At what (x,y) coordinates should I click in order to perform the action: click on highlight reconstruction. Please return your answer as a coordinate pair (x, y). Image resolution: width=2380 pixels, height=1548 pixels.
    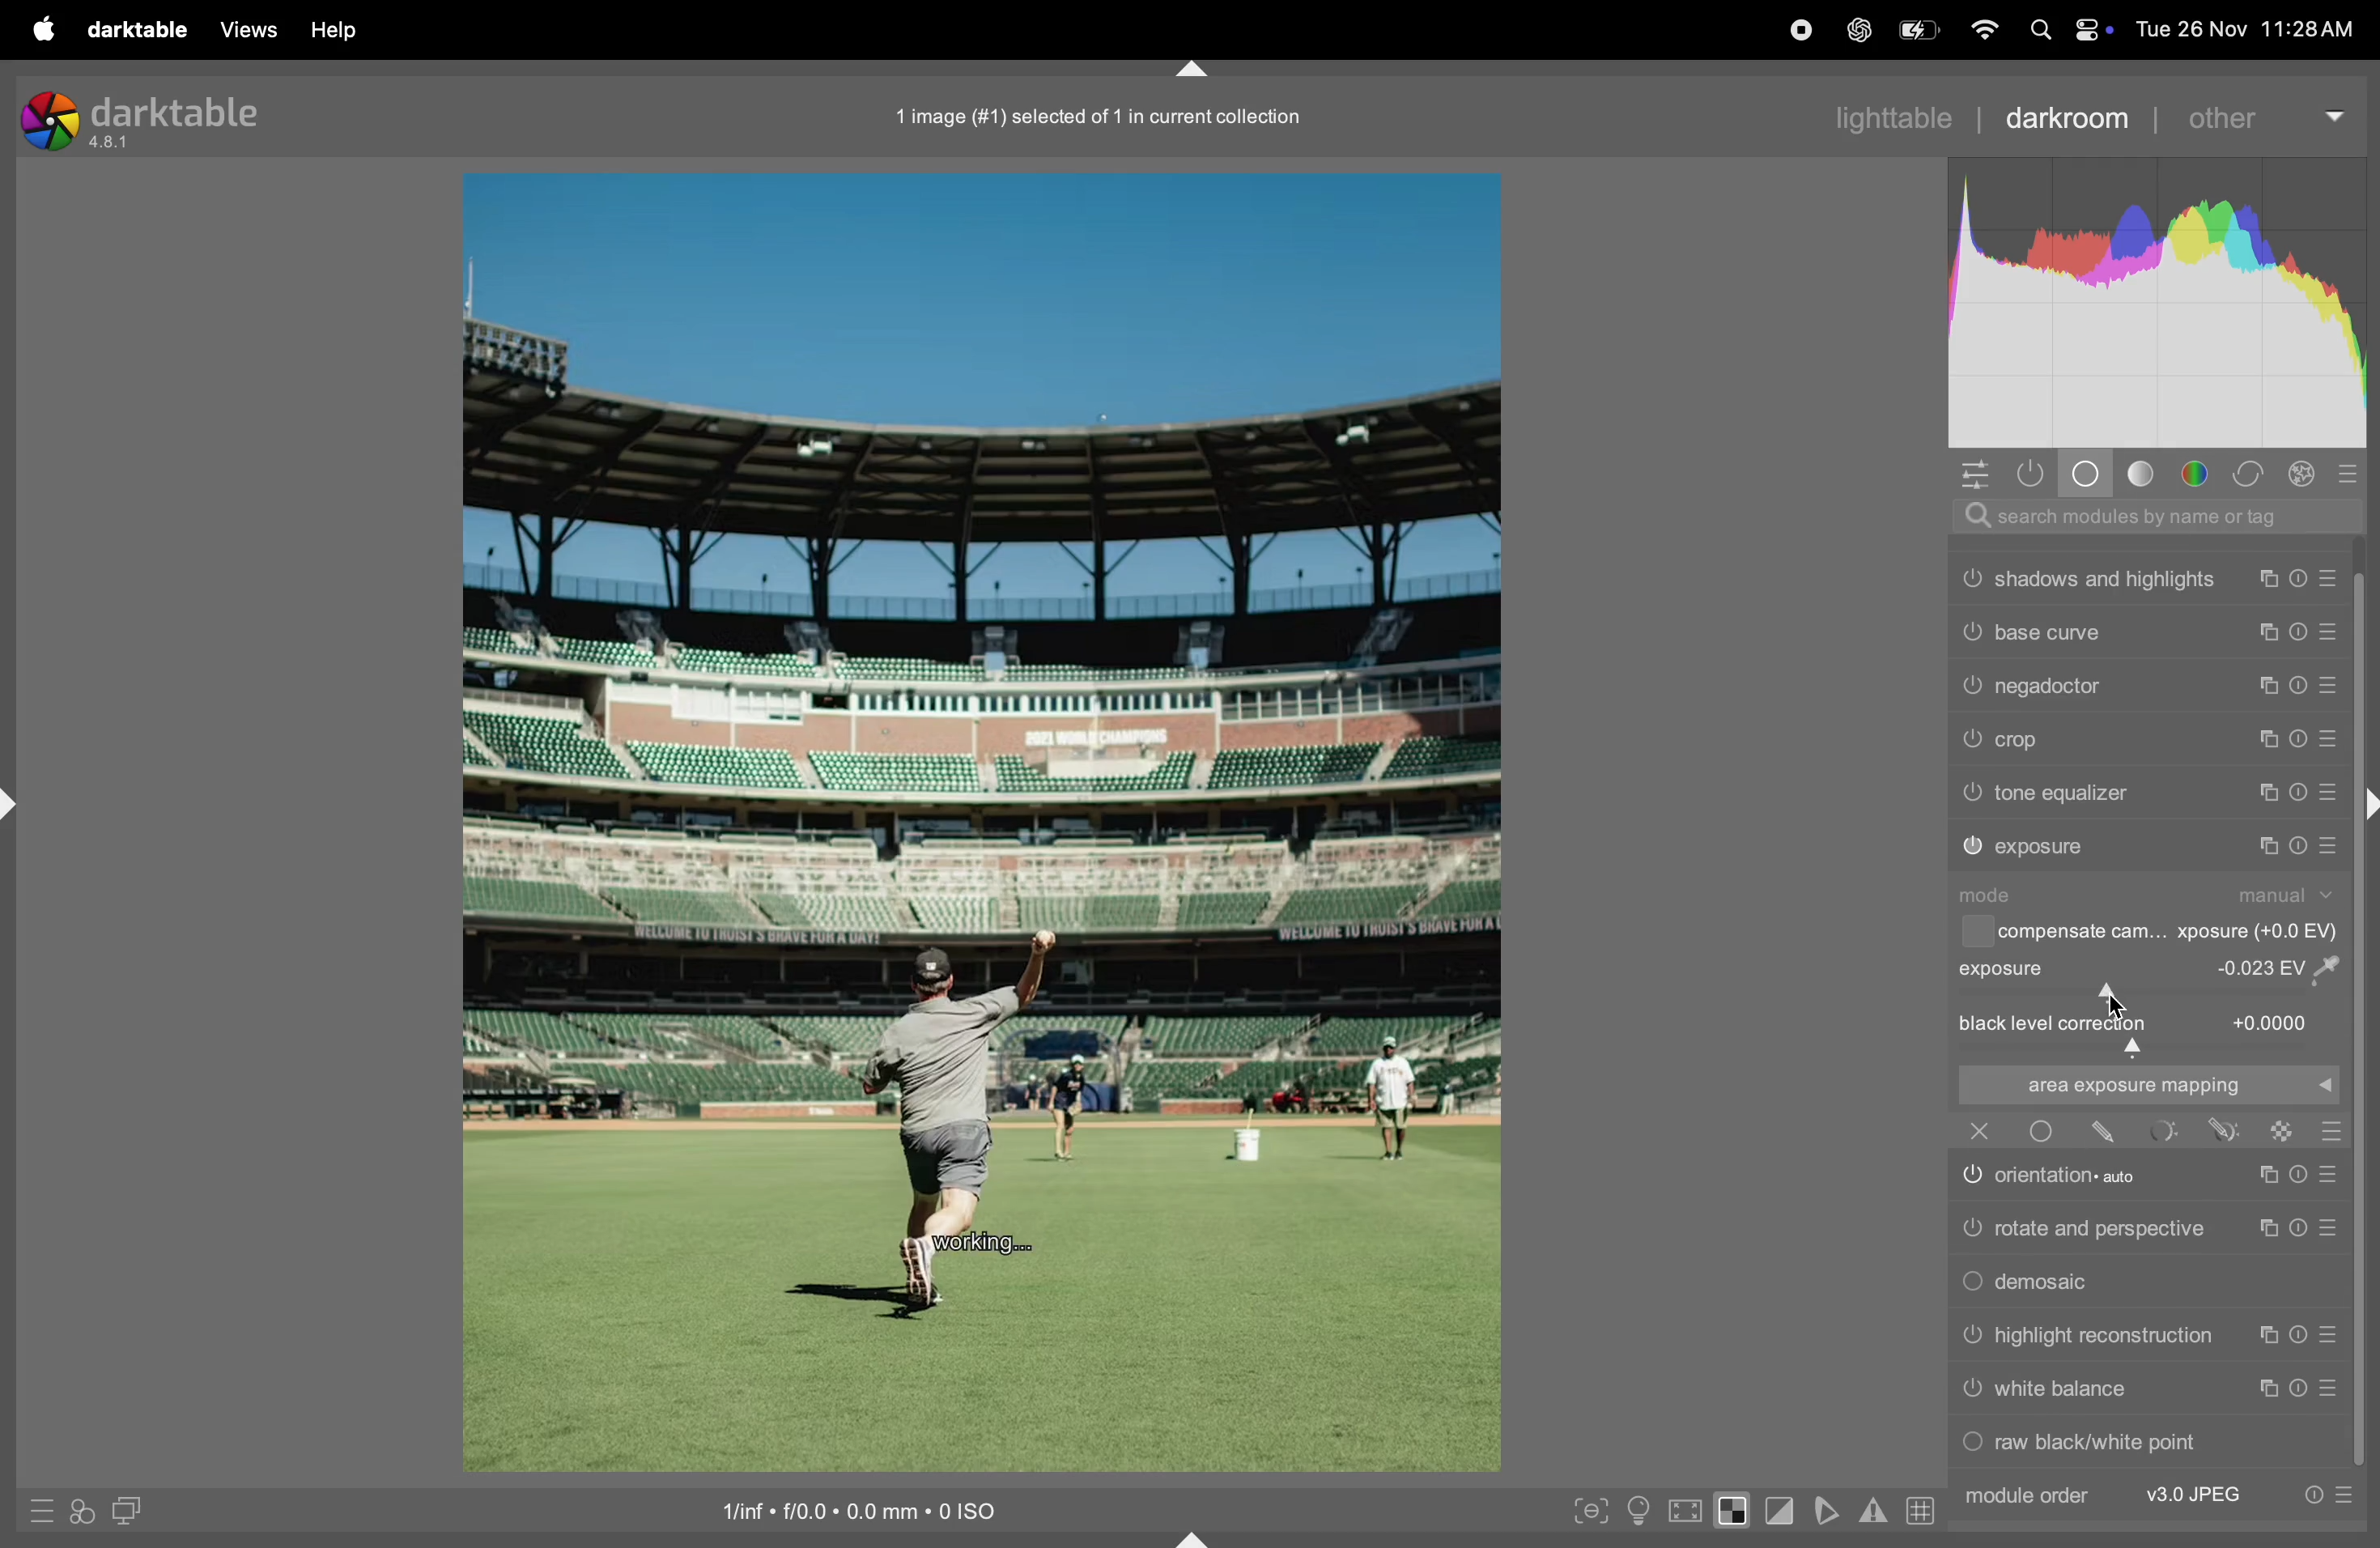
    Looking at the image, I should click on (2108, 1337).